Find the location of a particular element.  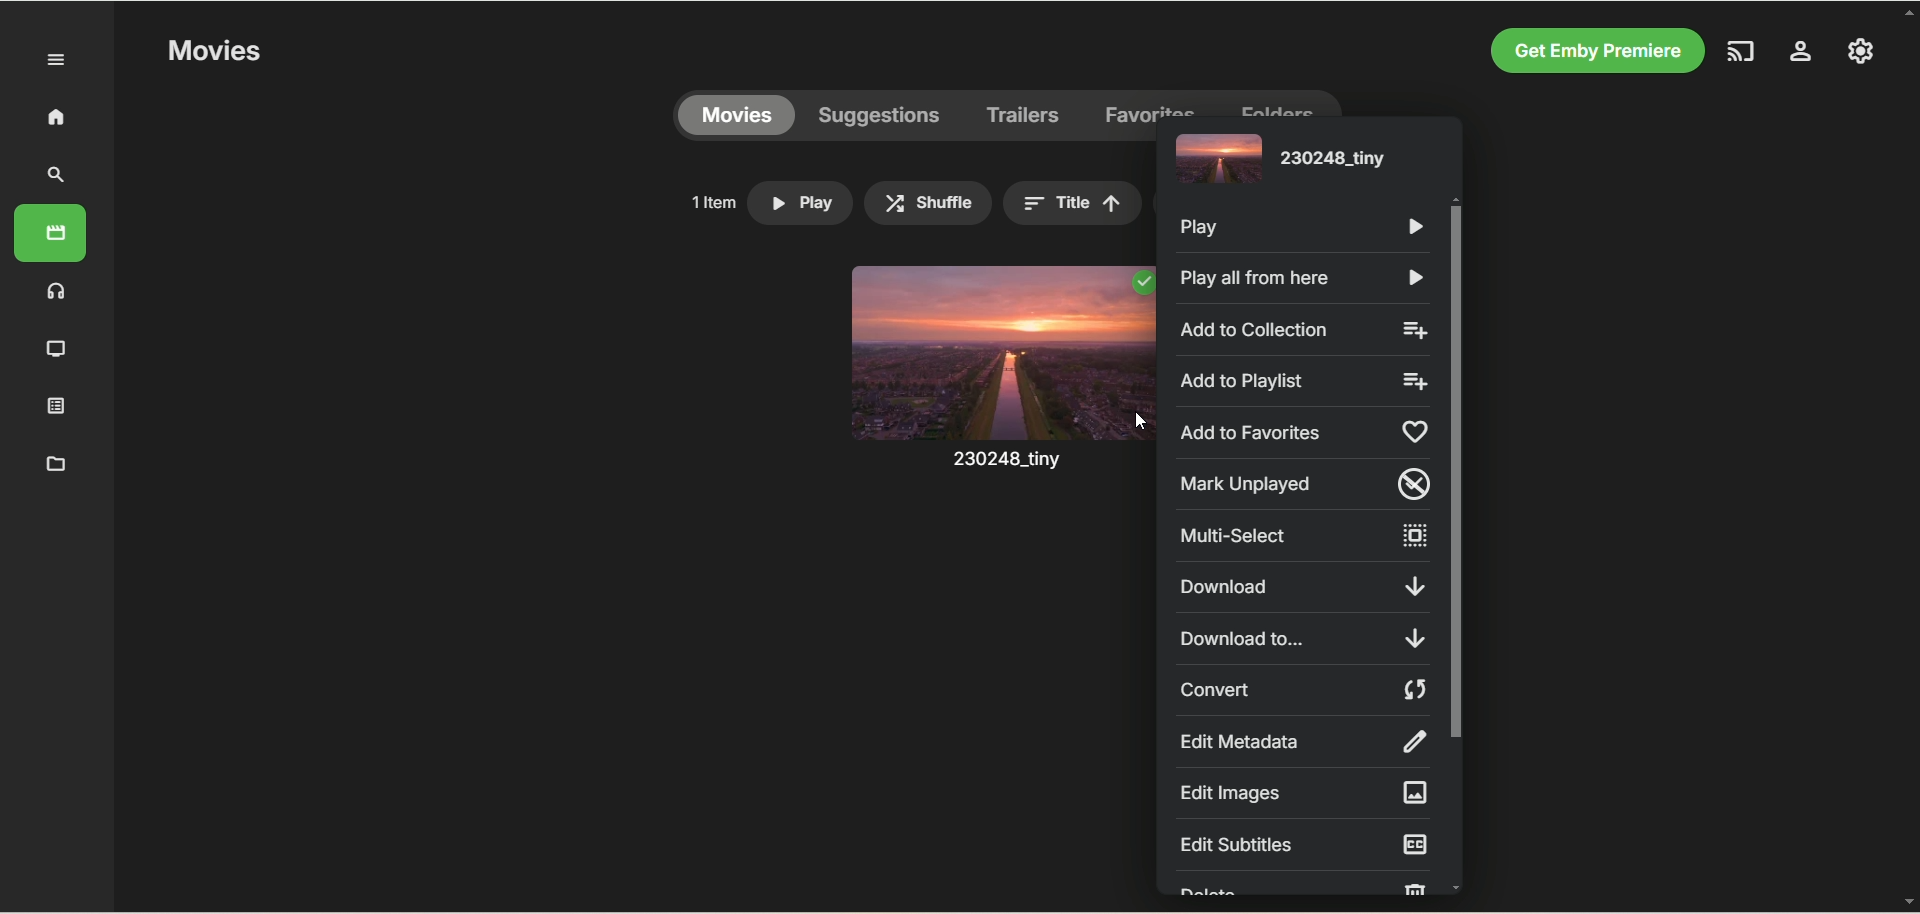

edit images is located at coordinates (1301, 793).